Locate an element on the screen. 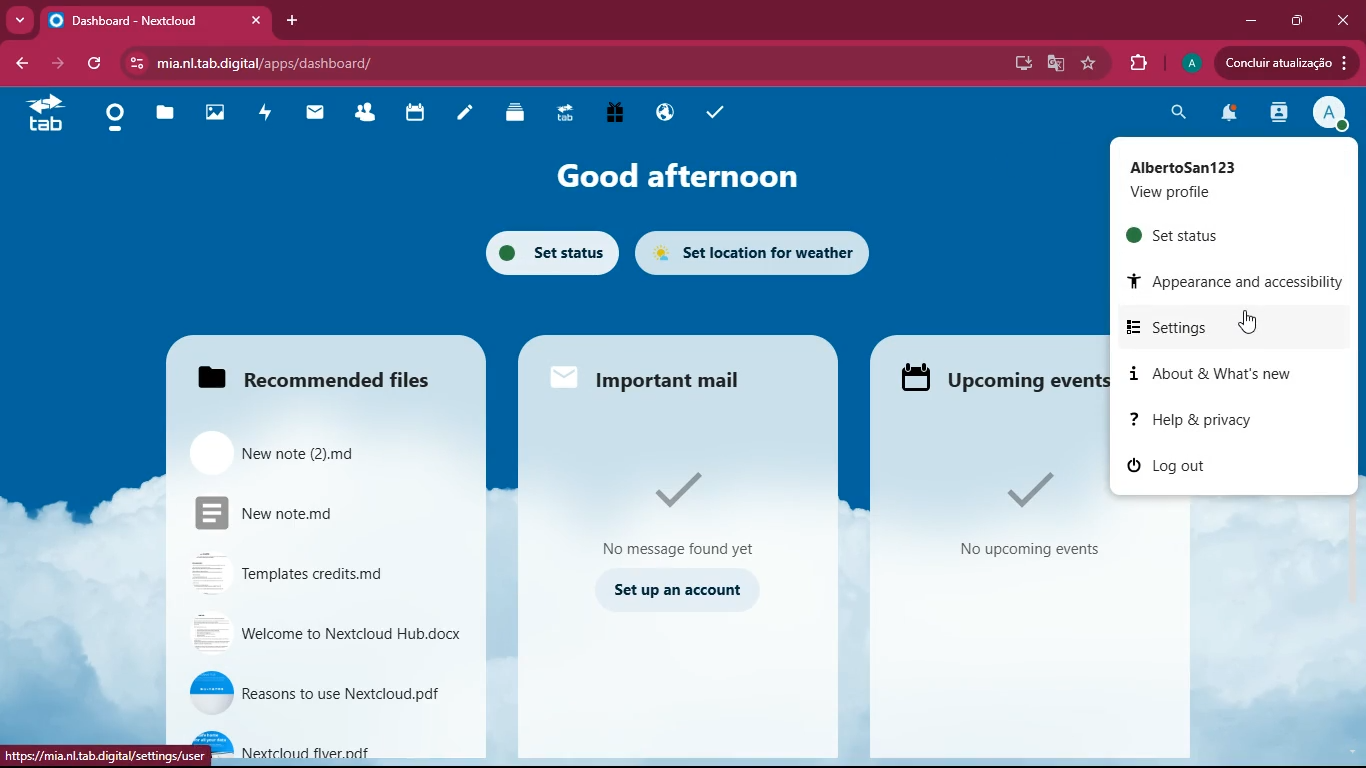 The height and width of the screenshot is (768, 1366). file is located at coordinates (317, 692).